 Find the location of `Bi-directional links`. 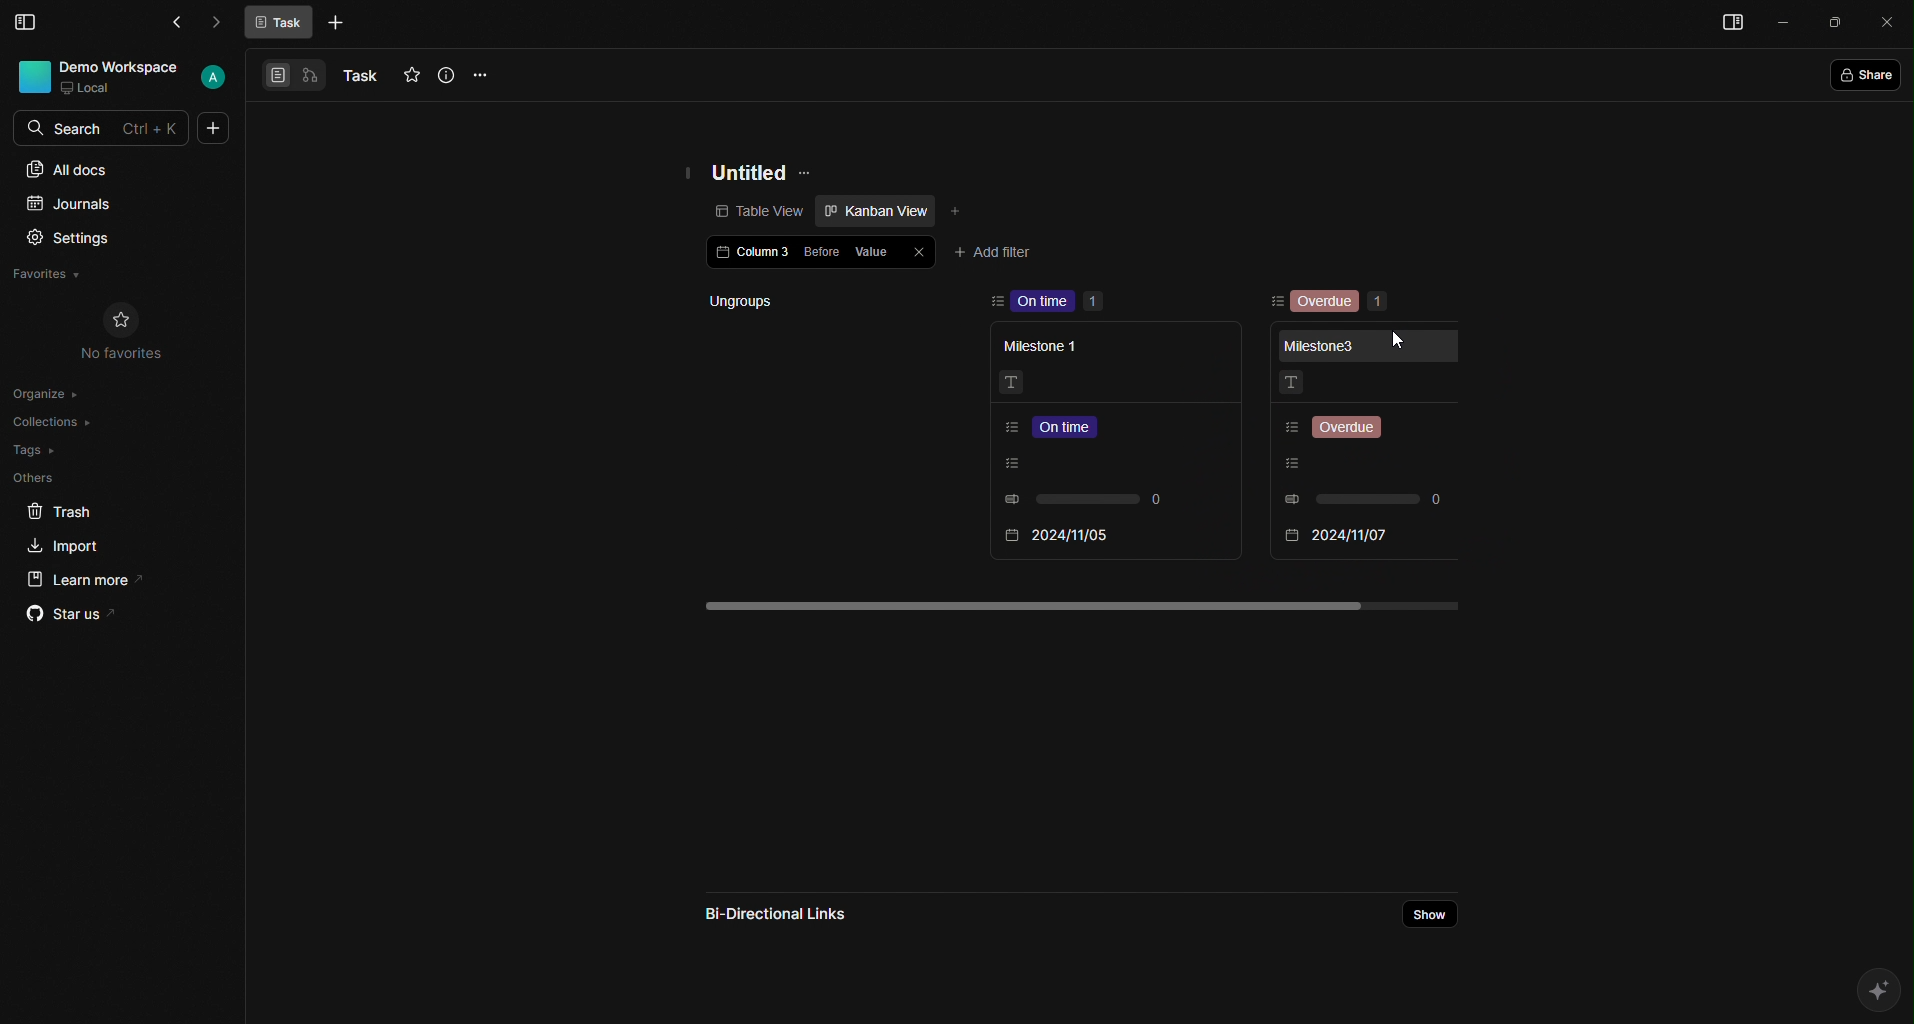

Bi-directional links is located at coordinates (778, 909).